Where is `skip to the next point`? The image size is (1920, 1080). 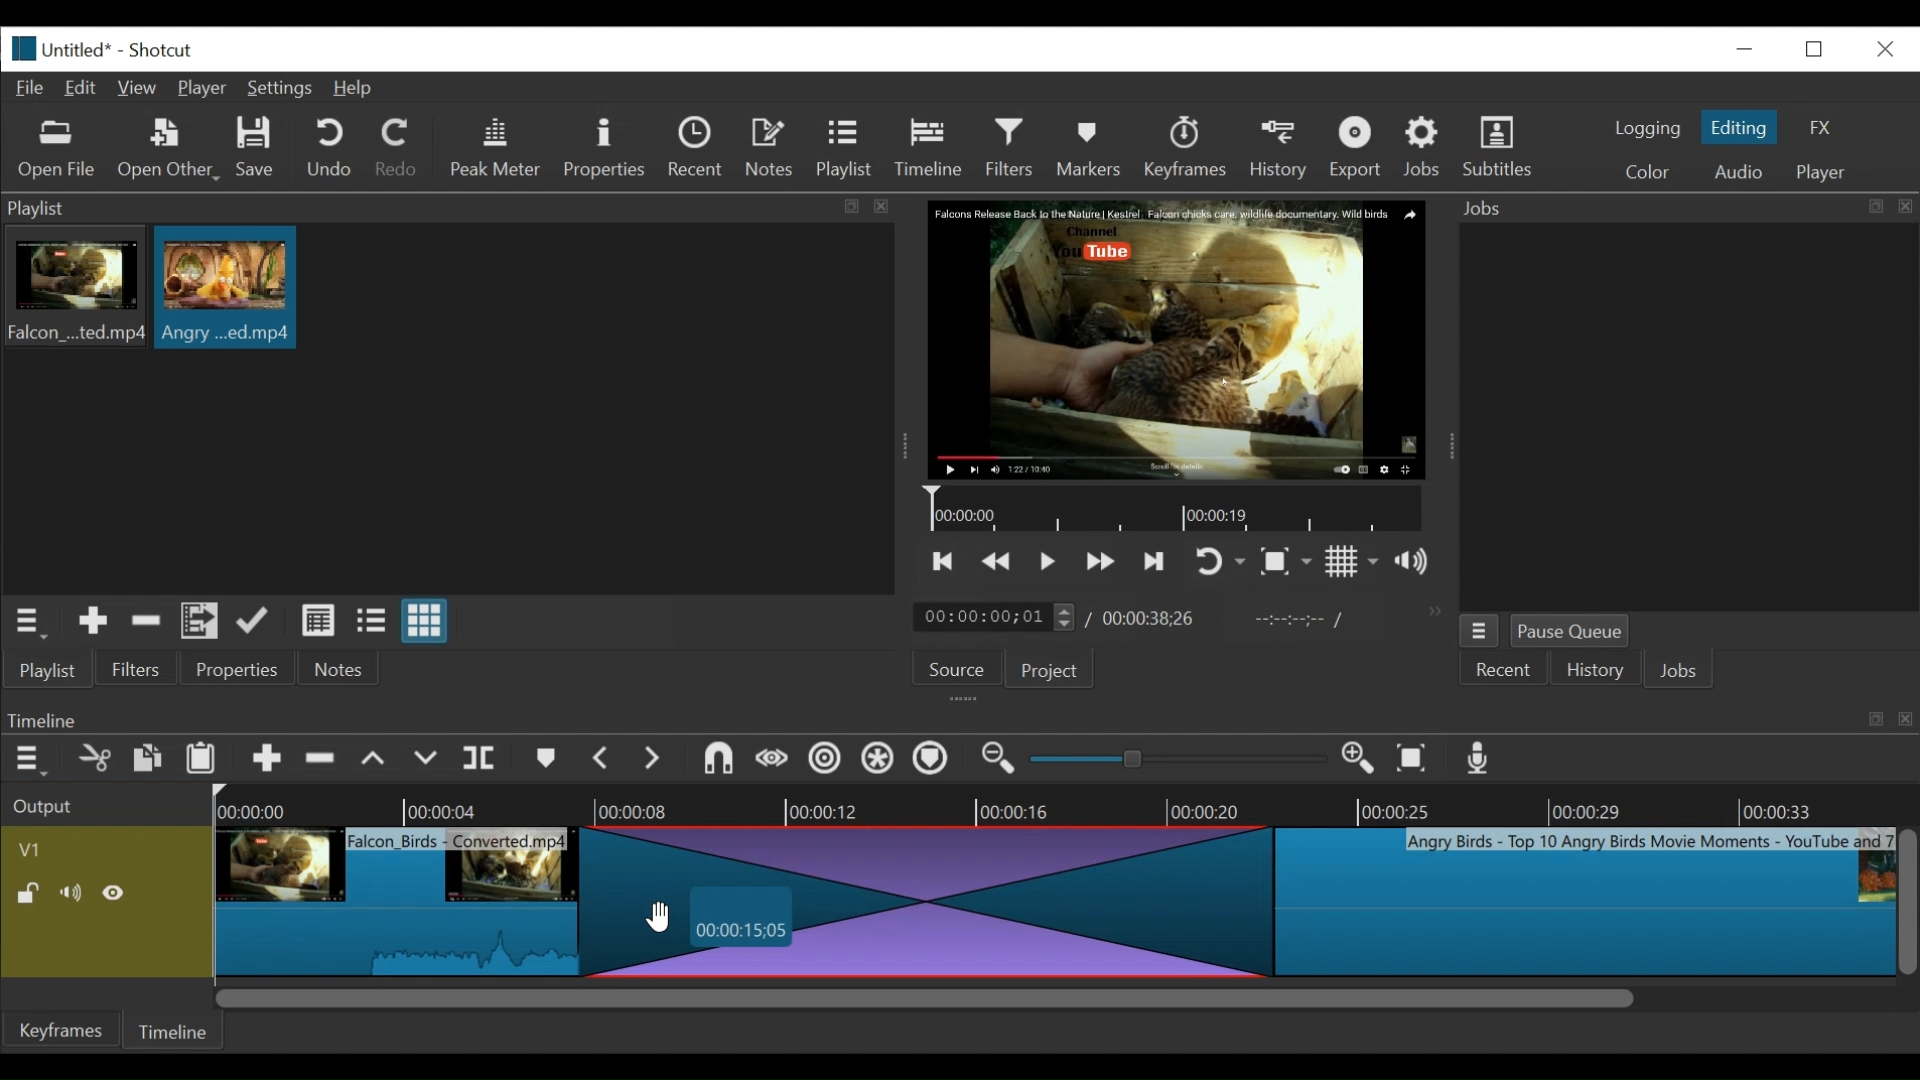
skip to the next point is located at coordinates (1157, 561).